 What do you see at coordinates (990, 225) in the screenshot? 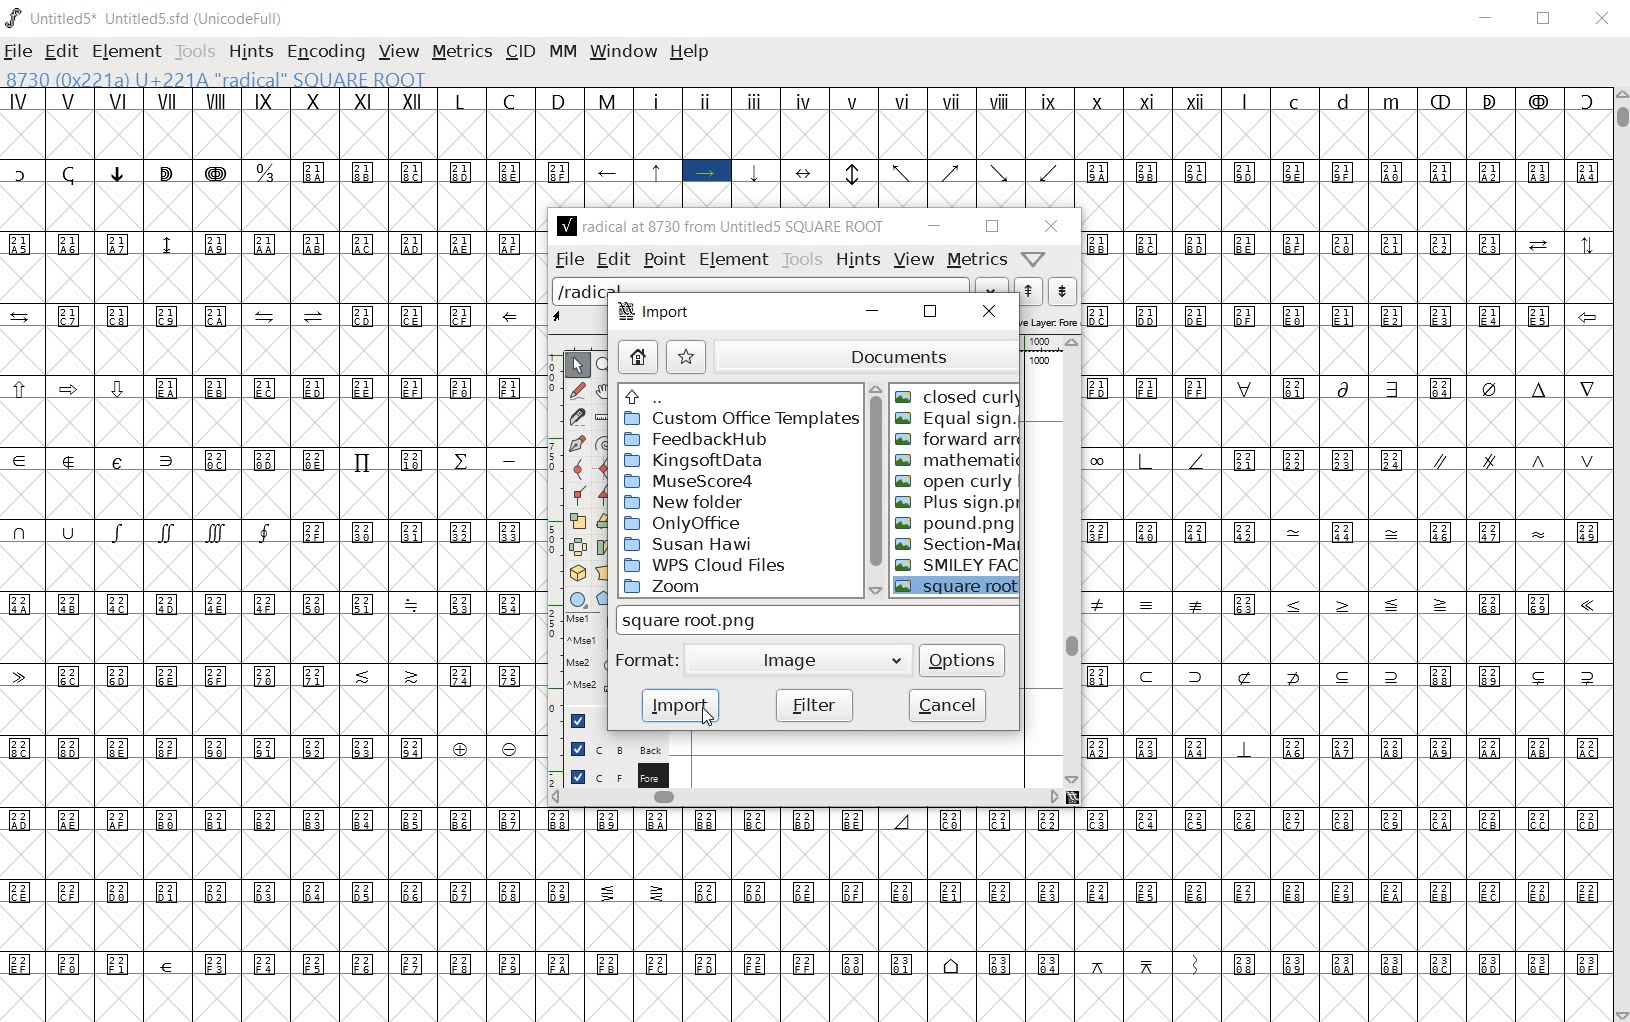
I see `restore down` at bounding box center [990, 225].